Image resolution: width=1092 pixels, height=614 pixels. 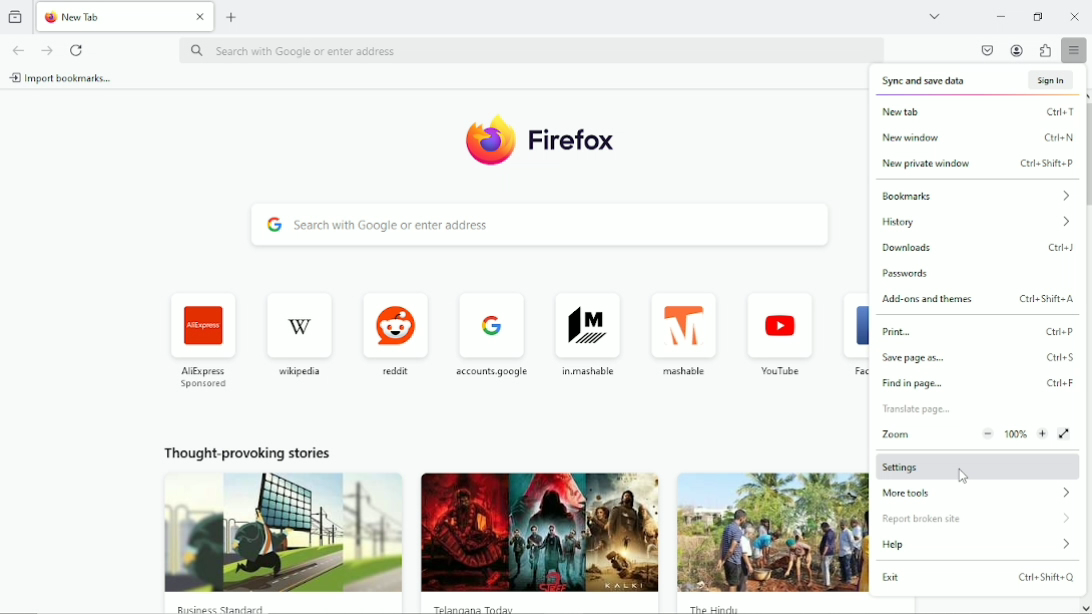 I want to click on Thought provoking stories, so click(x=279, y=527).